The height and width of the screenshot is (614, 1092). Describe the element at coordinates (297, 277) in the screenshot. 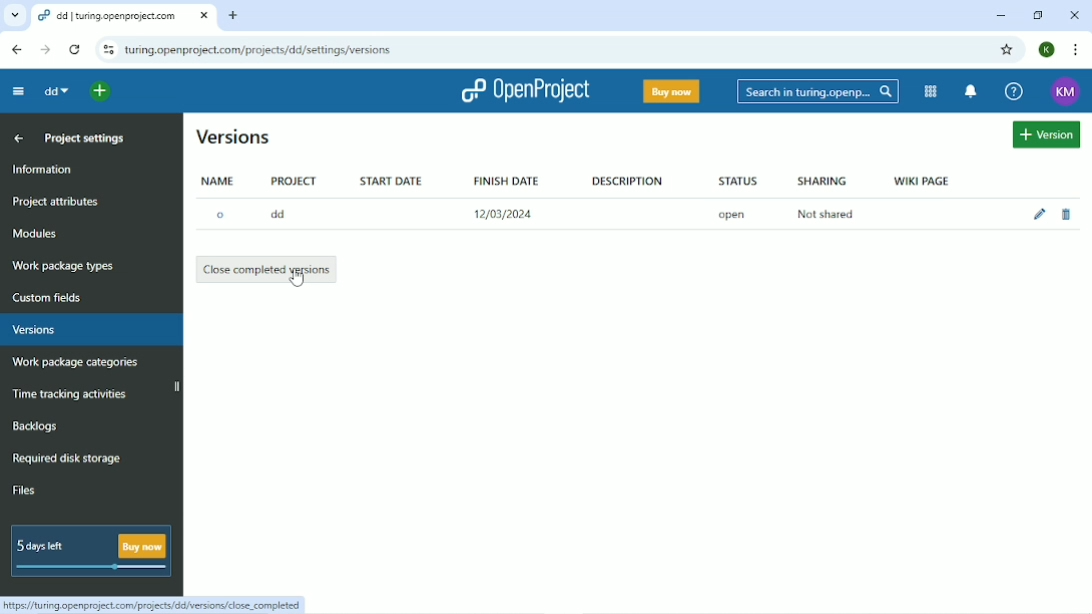

I see `cursor` at that location.